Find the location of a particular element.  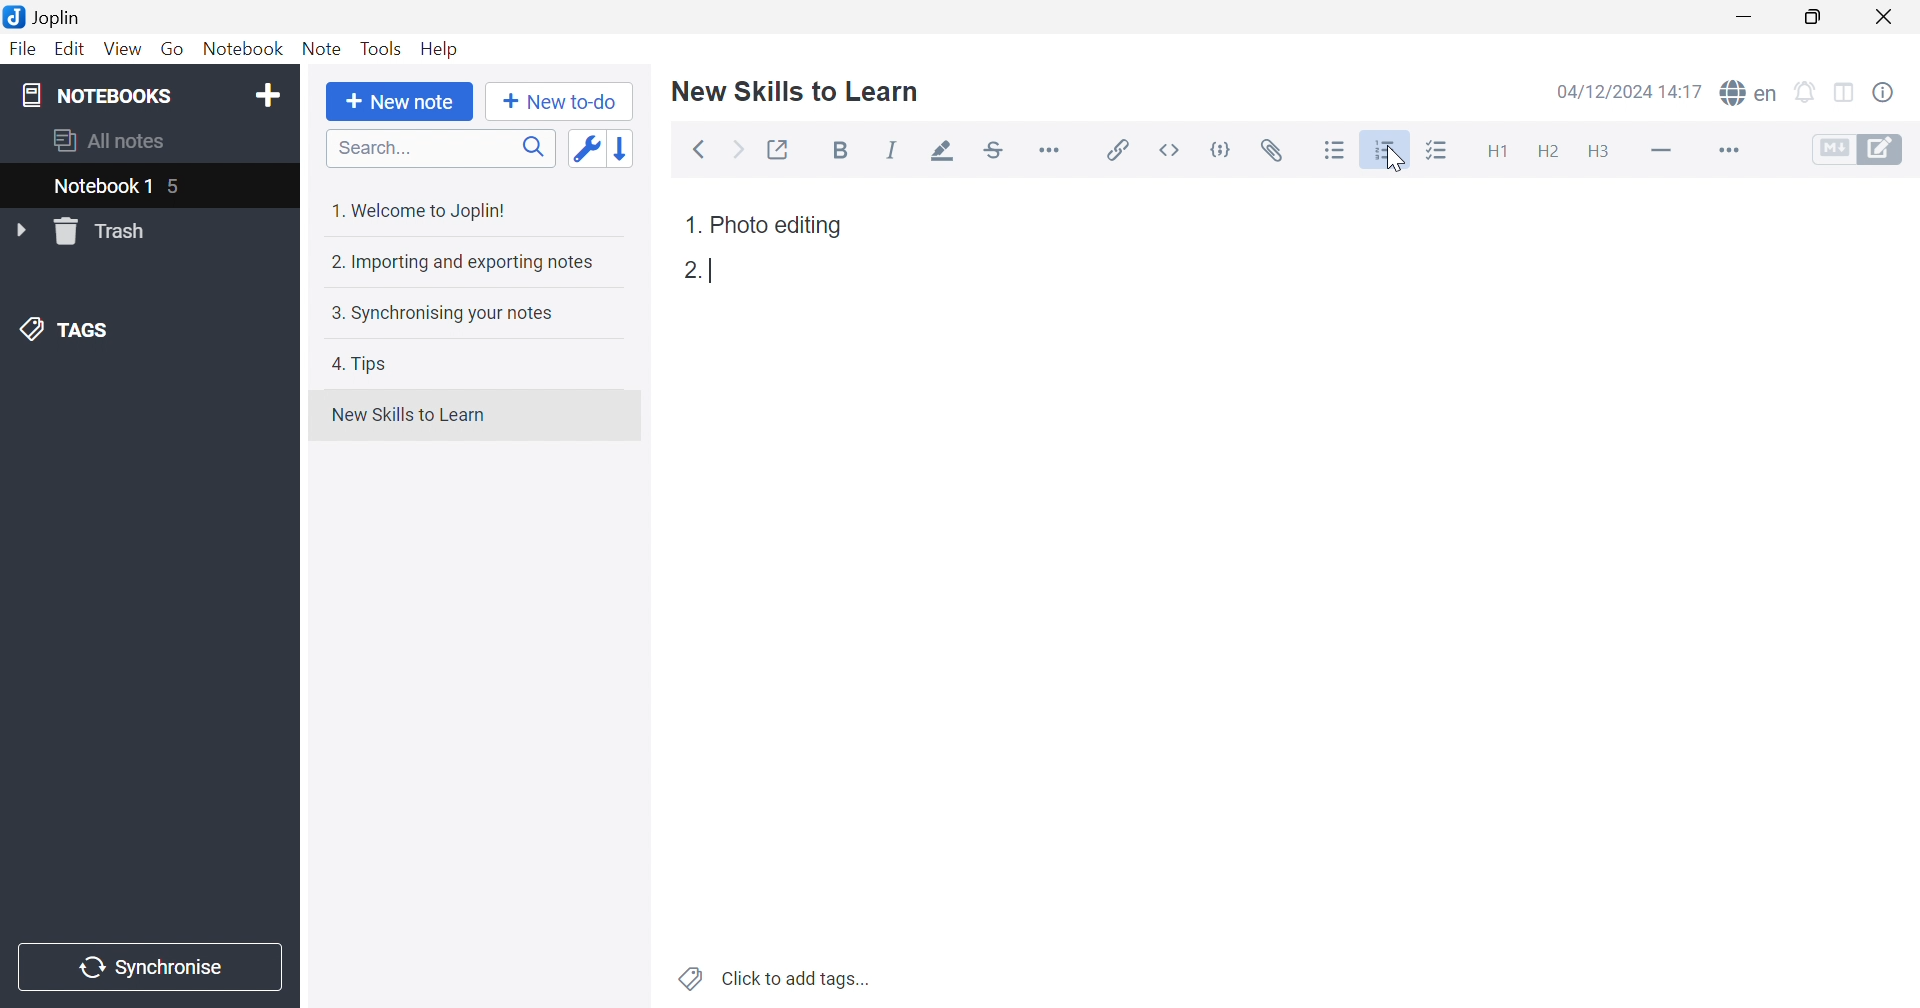

NOTEBOOKS is located at coordinates (95, 94).